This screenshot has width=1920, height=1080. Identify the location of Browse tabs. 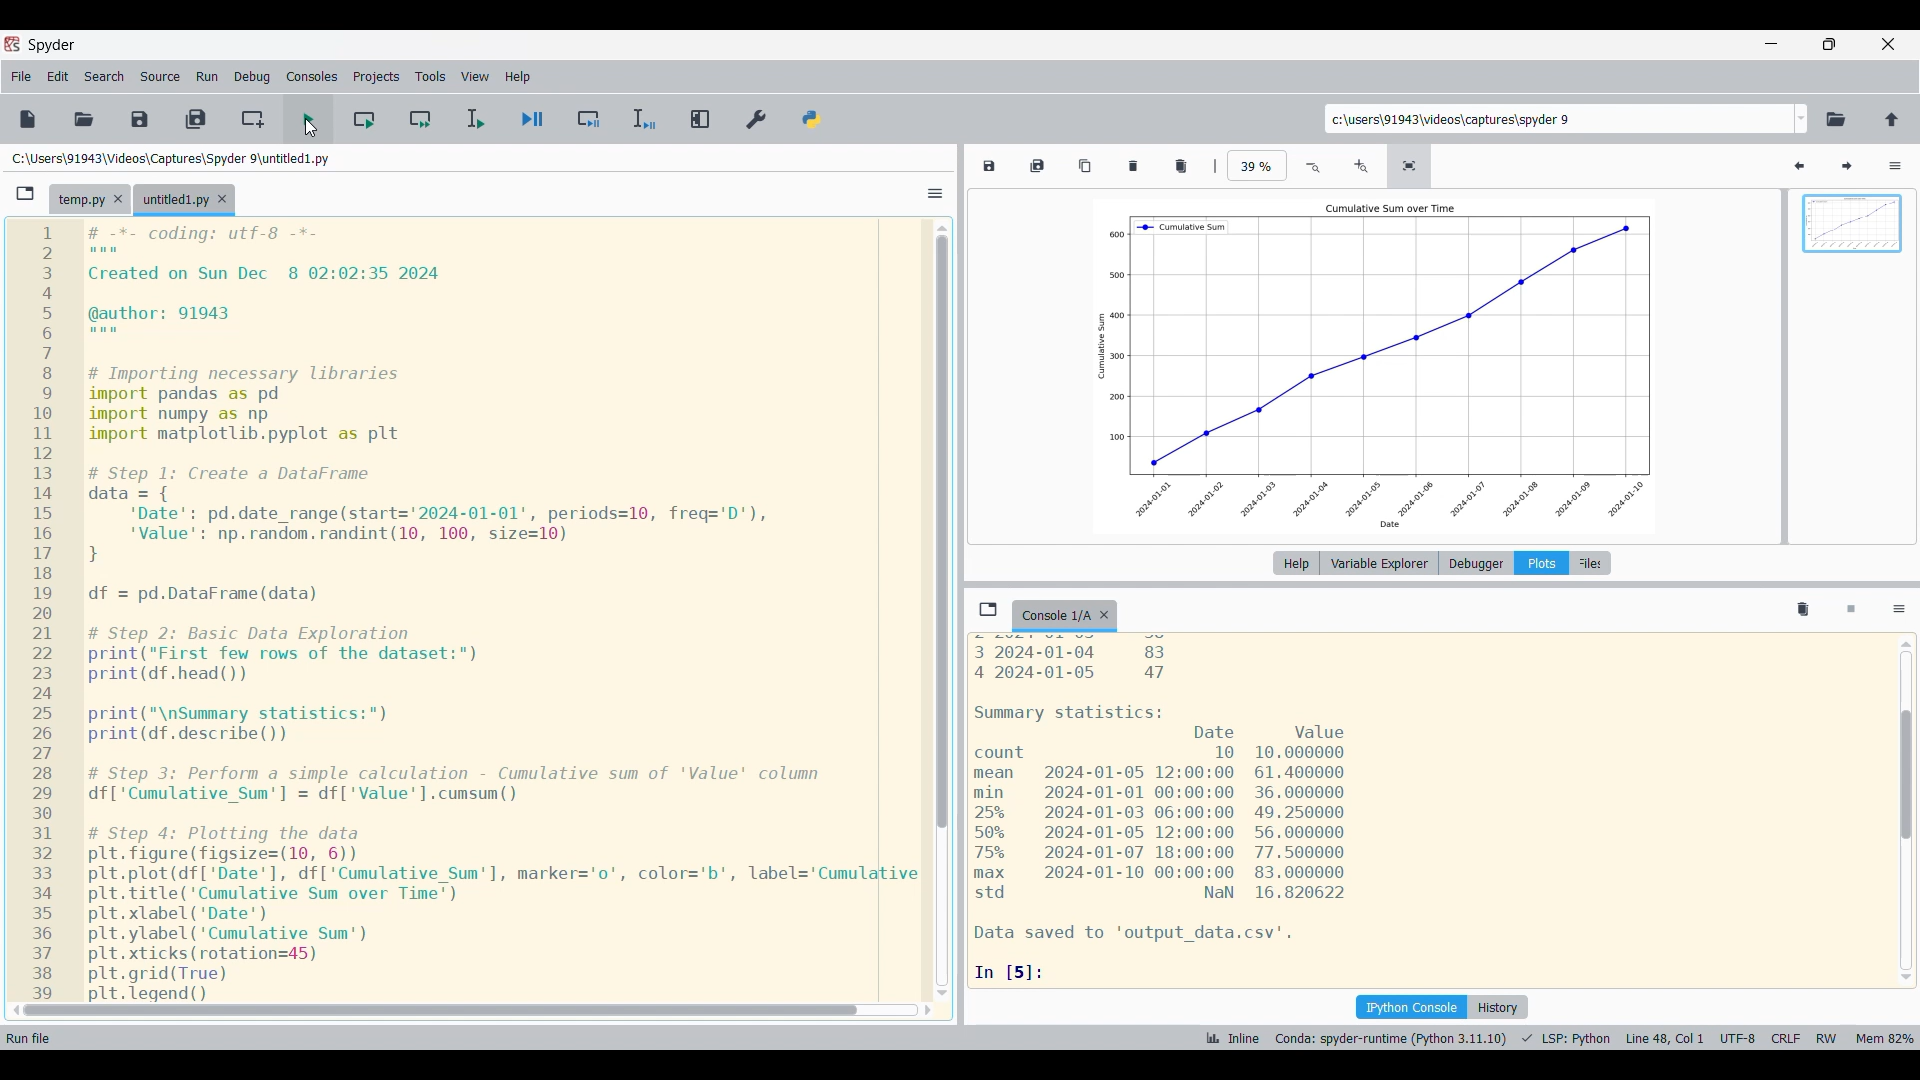
(988, 609).